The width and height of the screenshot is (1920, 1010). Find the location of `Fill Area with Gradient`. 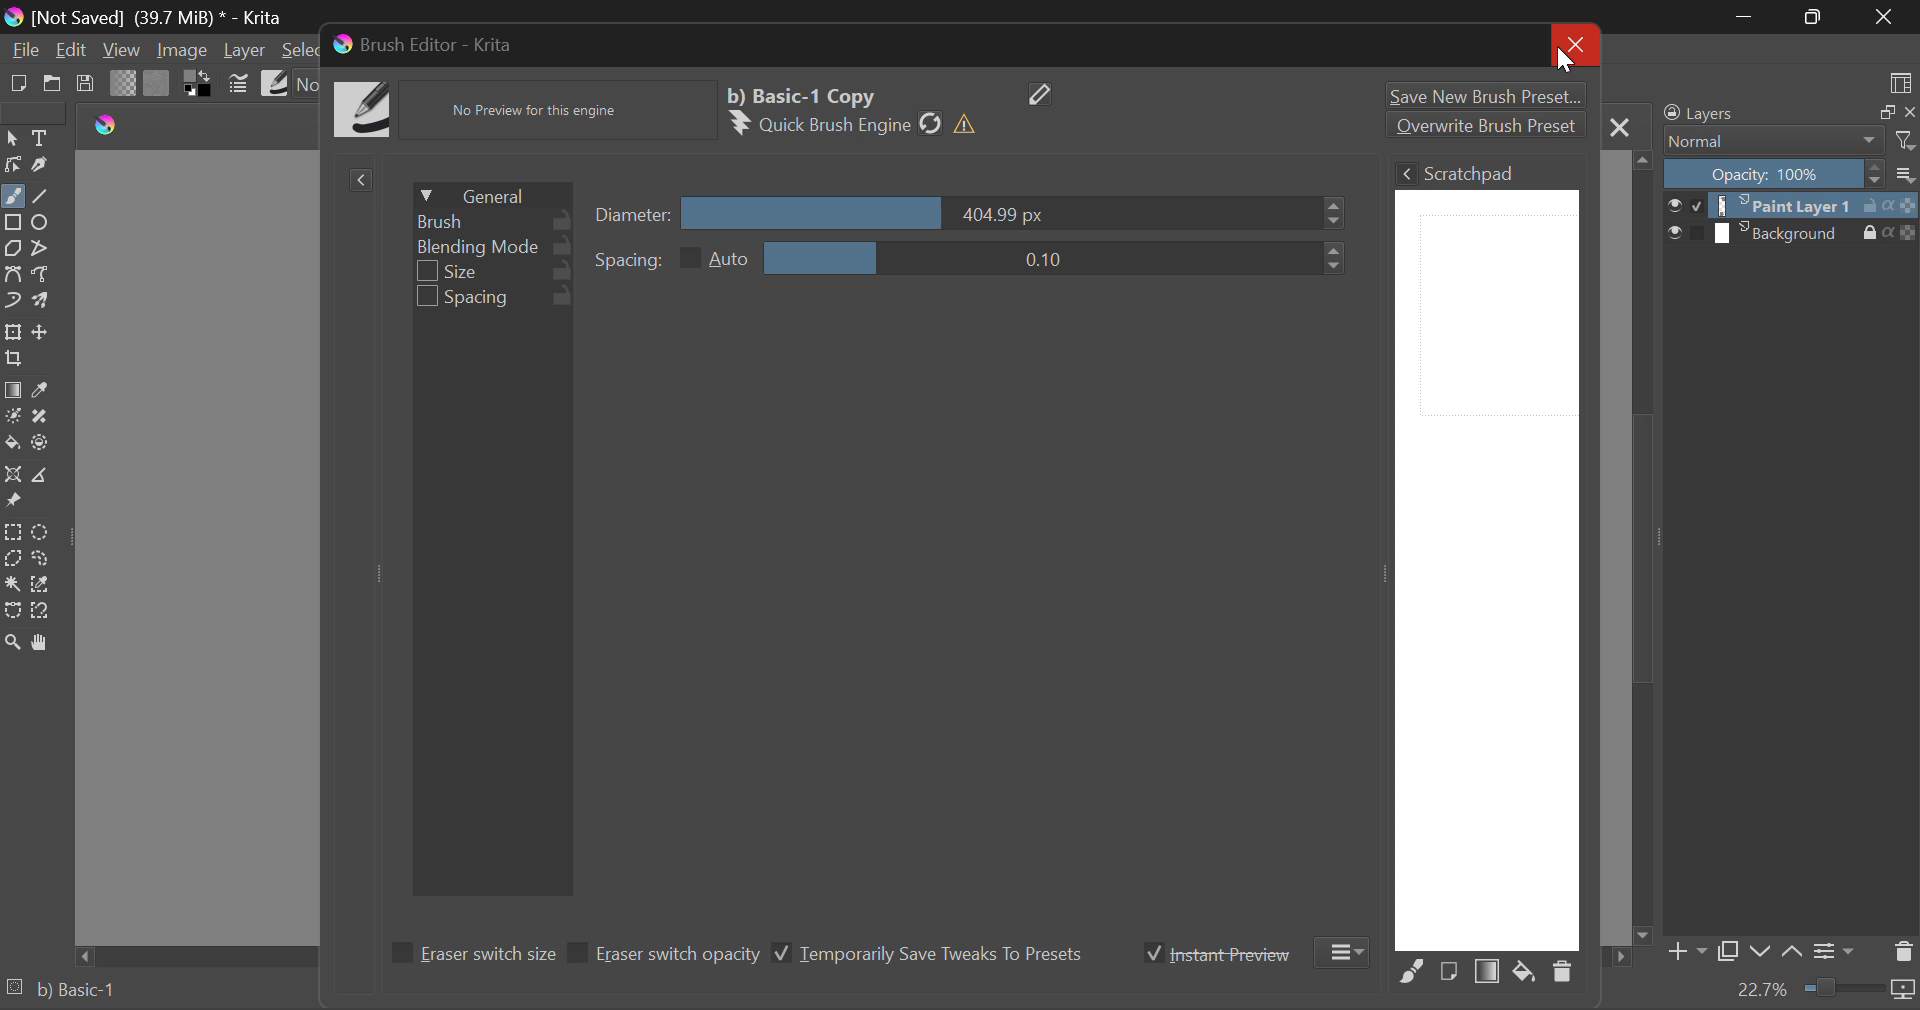

Fill Area with Gradient is located at coordinates (1488, 973).